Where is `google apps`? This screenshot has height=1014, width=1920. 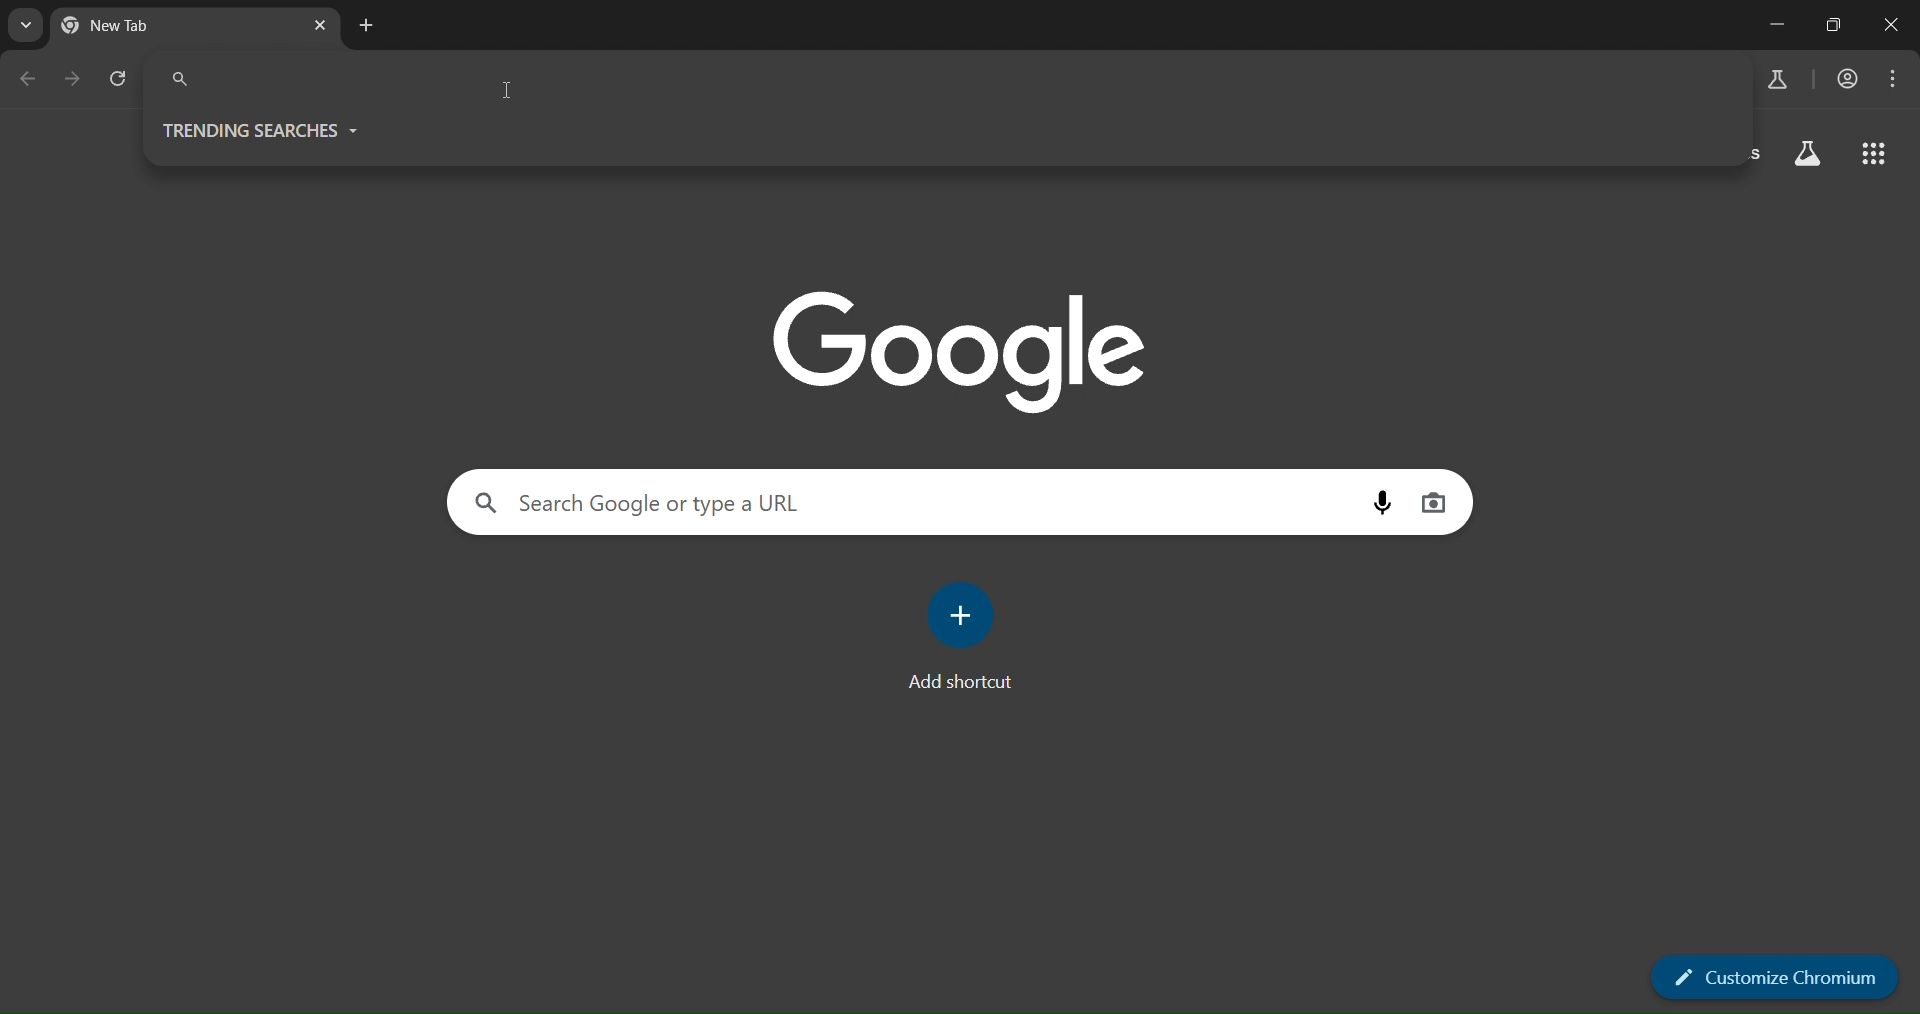
google apps is located at coordinates (1873, 155).